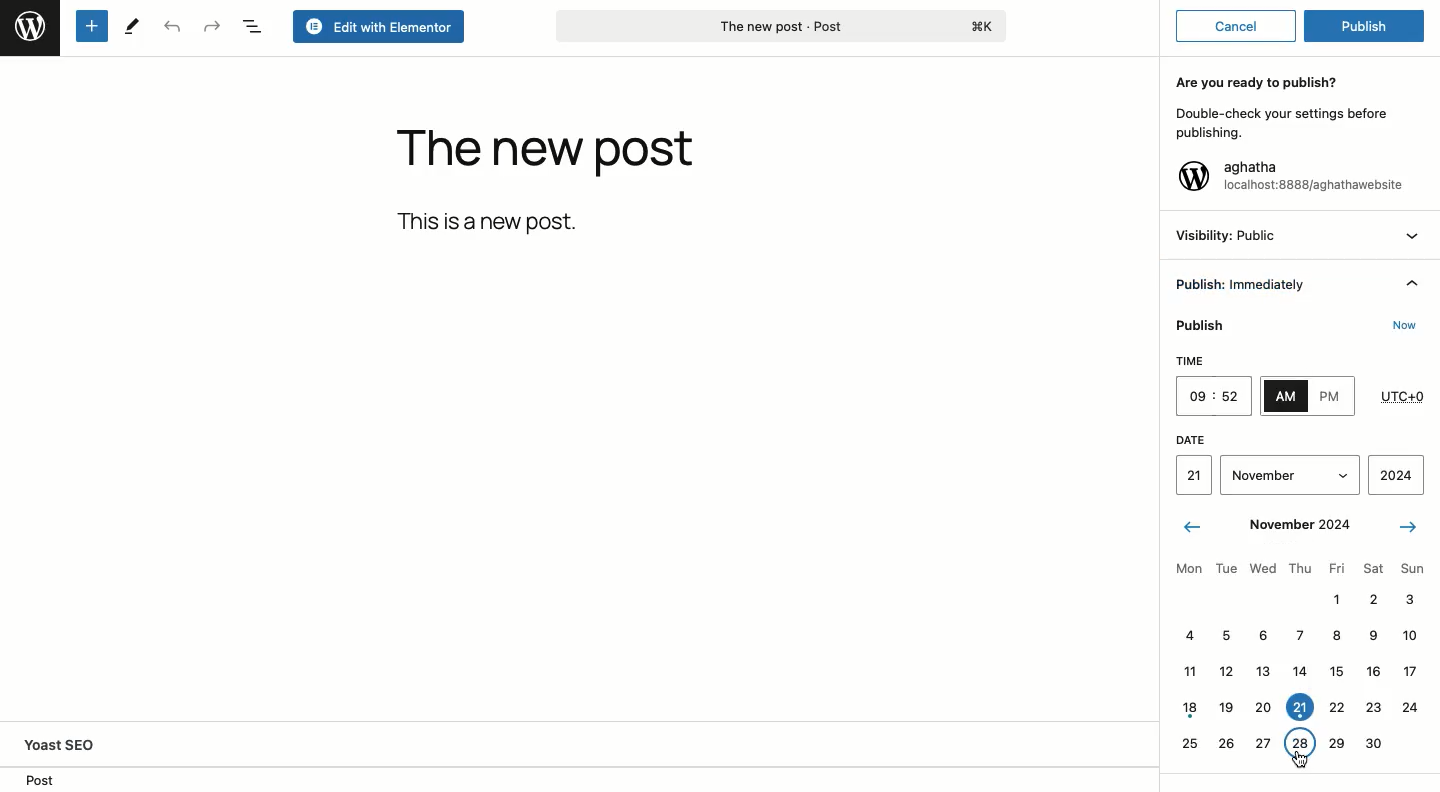 Image resolution: width=1440 pixels, height=792 pixels. I want to click on 30, so click(1373, 743).